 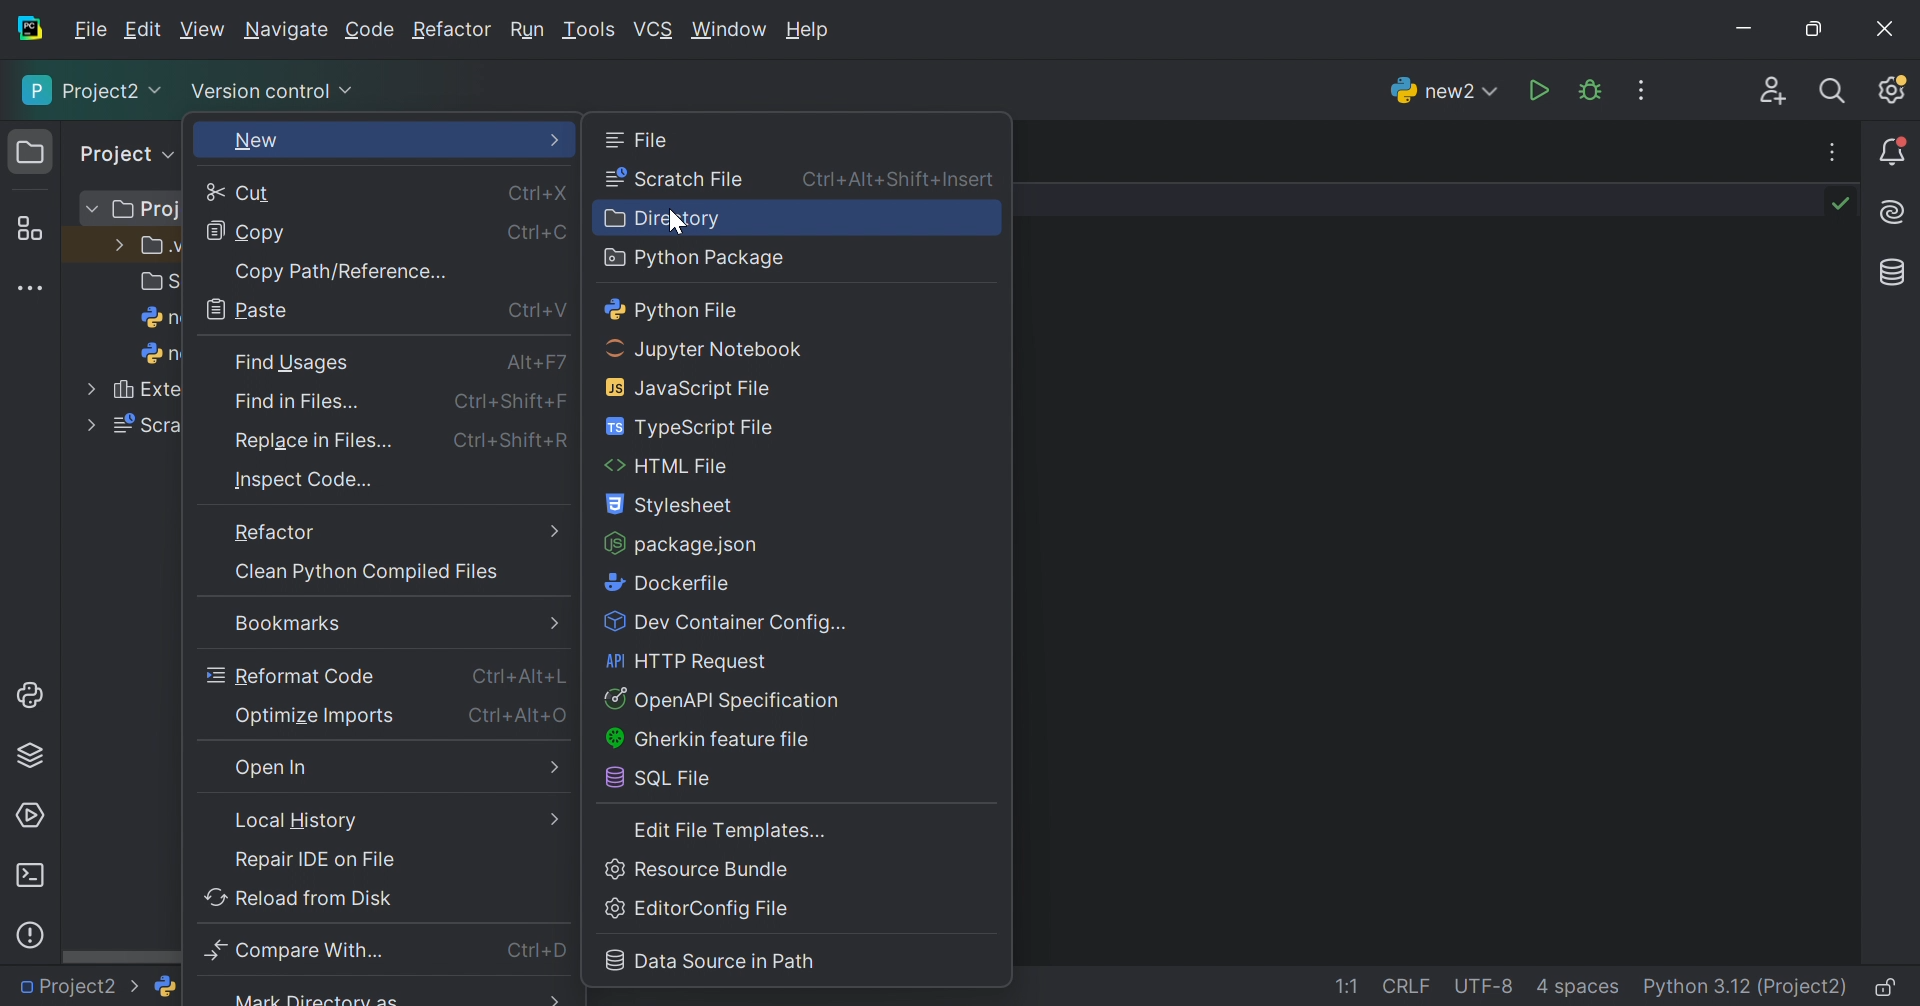 I want to click on Code with me, so click(x=1771, y=92).